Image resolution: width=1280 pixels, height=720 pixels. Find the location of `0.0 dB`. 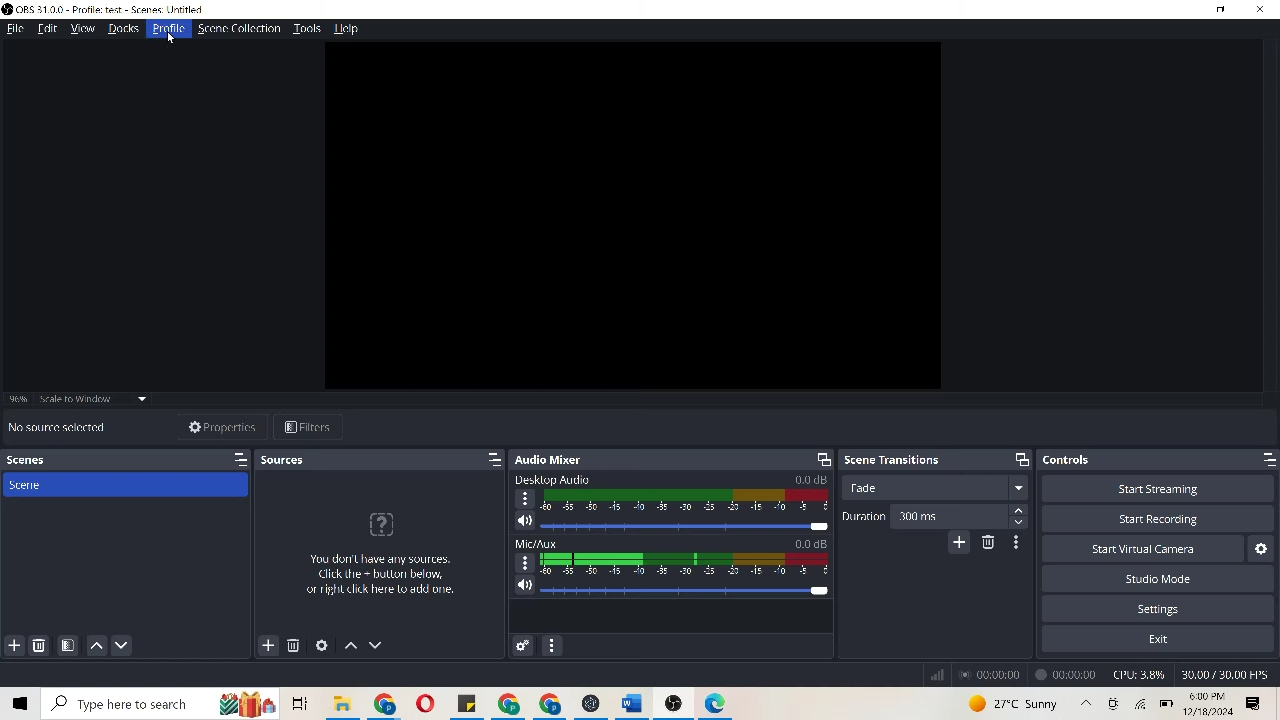

0.0 dB is located at coordinates (809, 478).